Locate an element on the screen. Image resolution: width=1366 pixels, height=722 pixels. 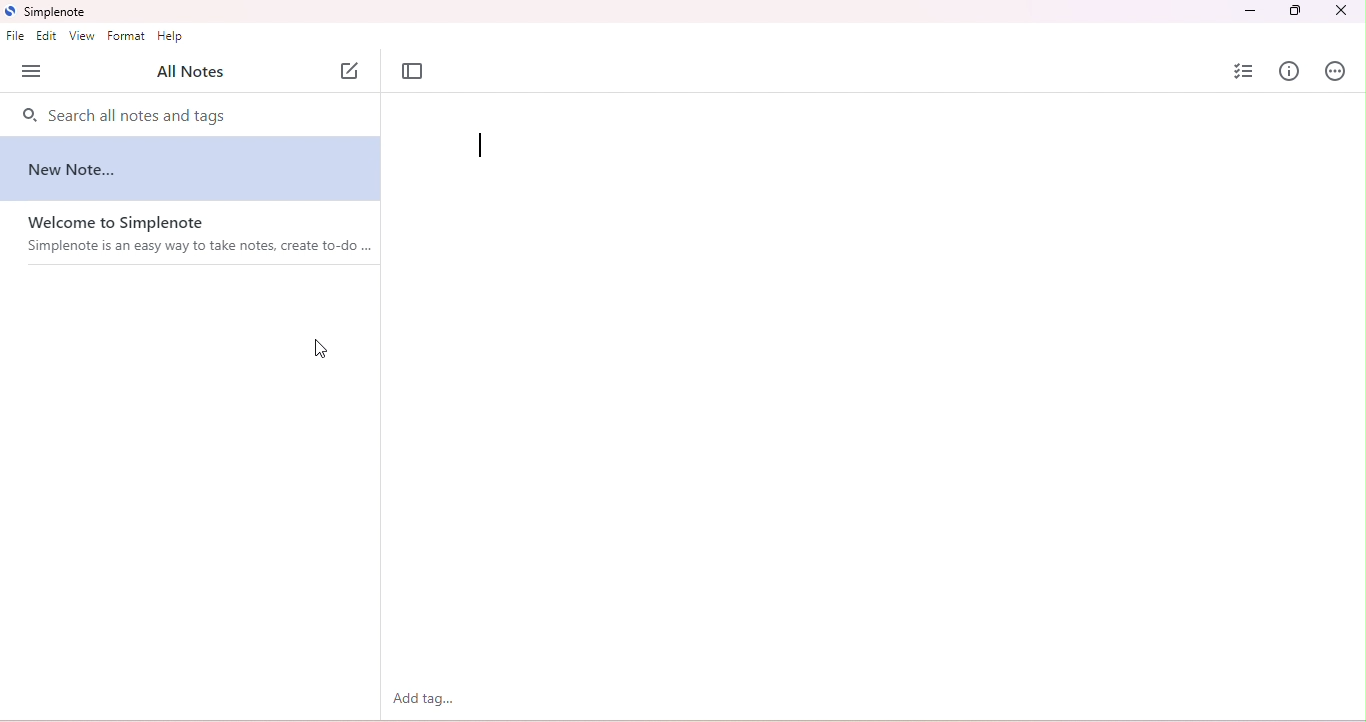
file is located at coordinates (15, 38).